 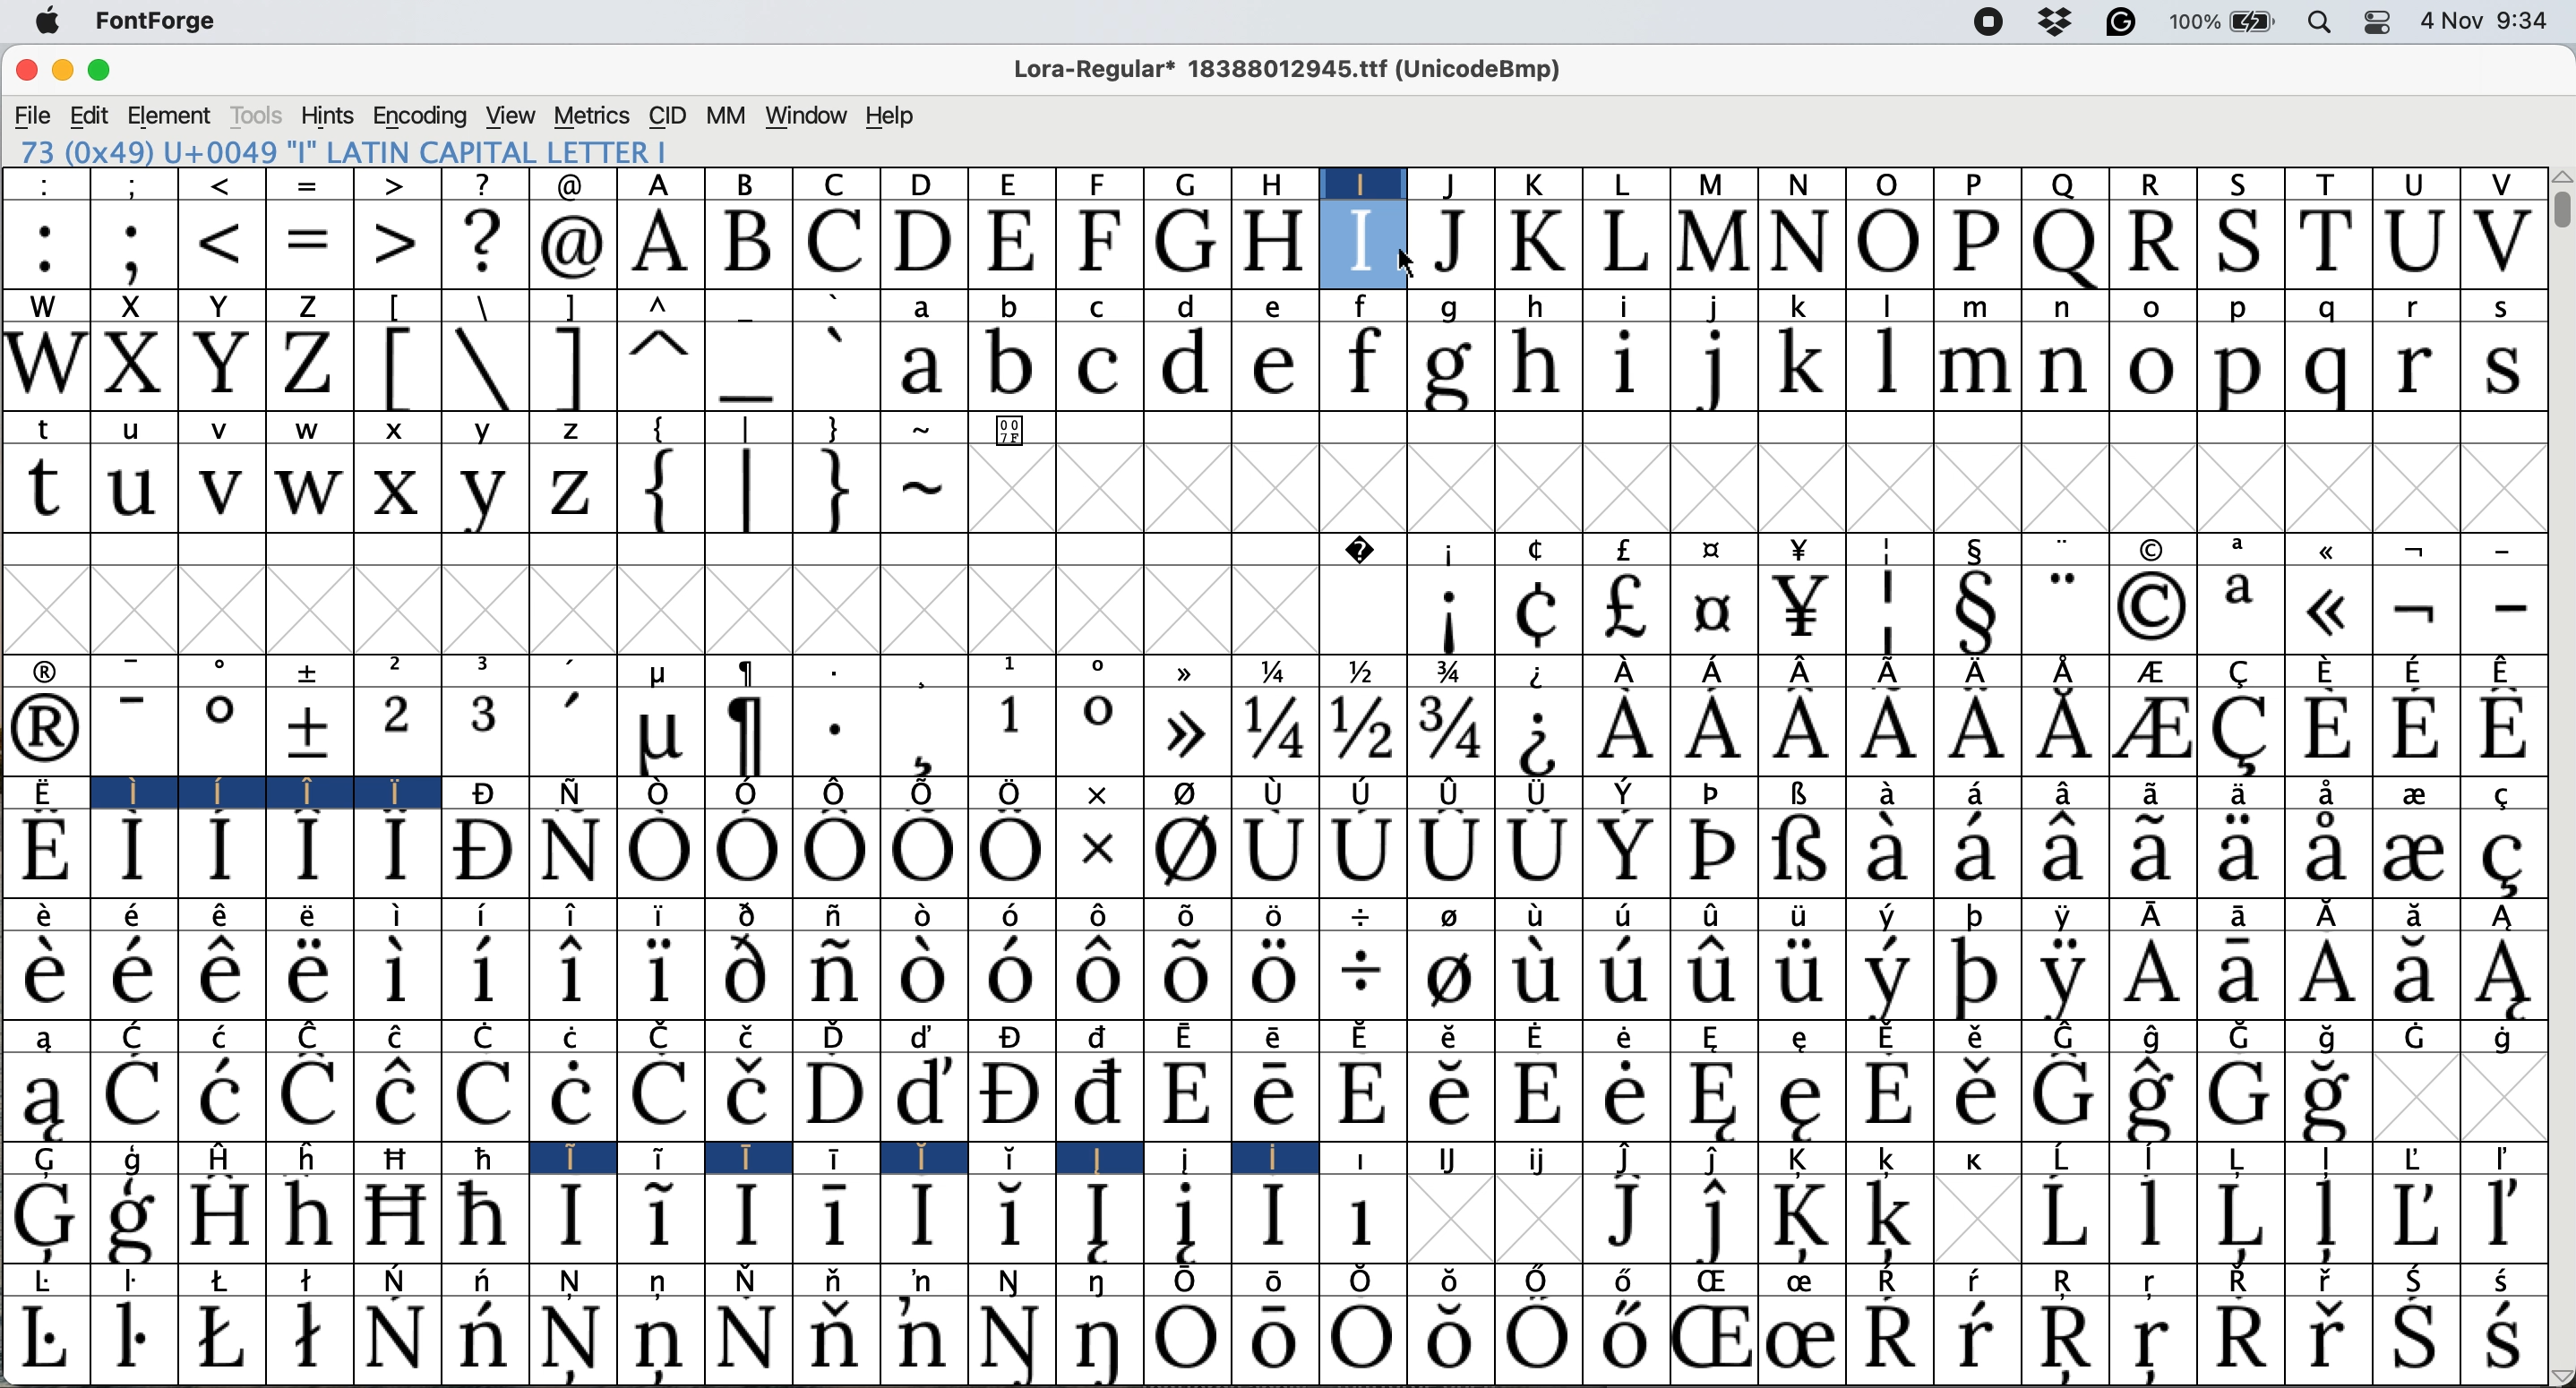 What do you see at coordinates (2319, 371) in the screenshot?
I see `q` at bounding box center [2319, 371].